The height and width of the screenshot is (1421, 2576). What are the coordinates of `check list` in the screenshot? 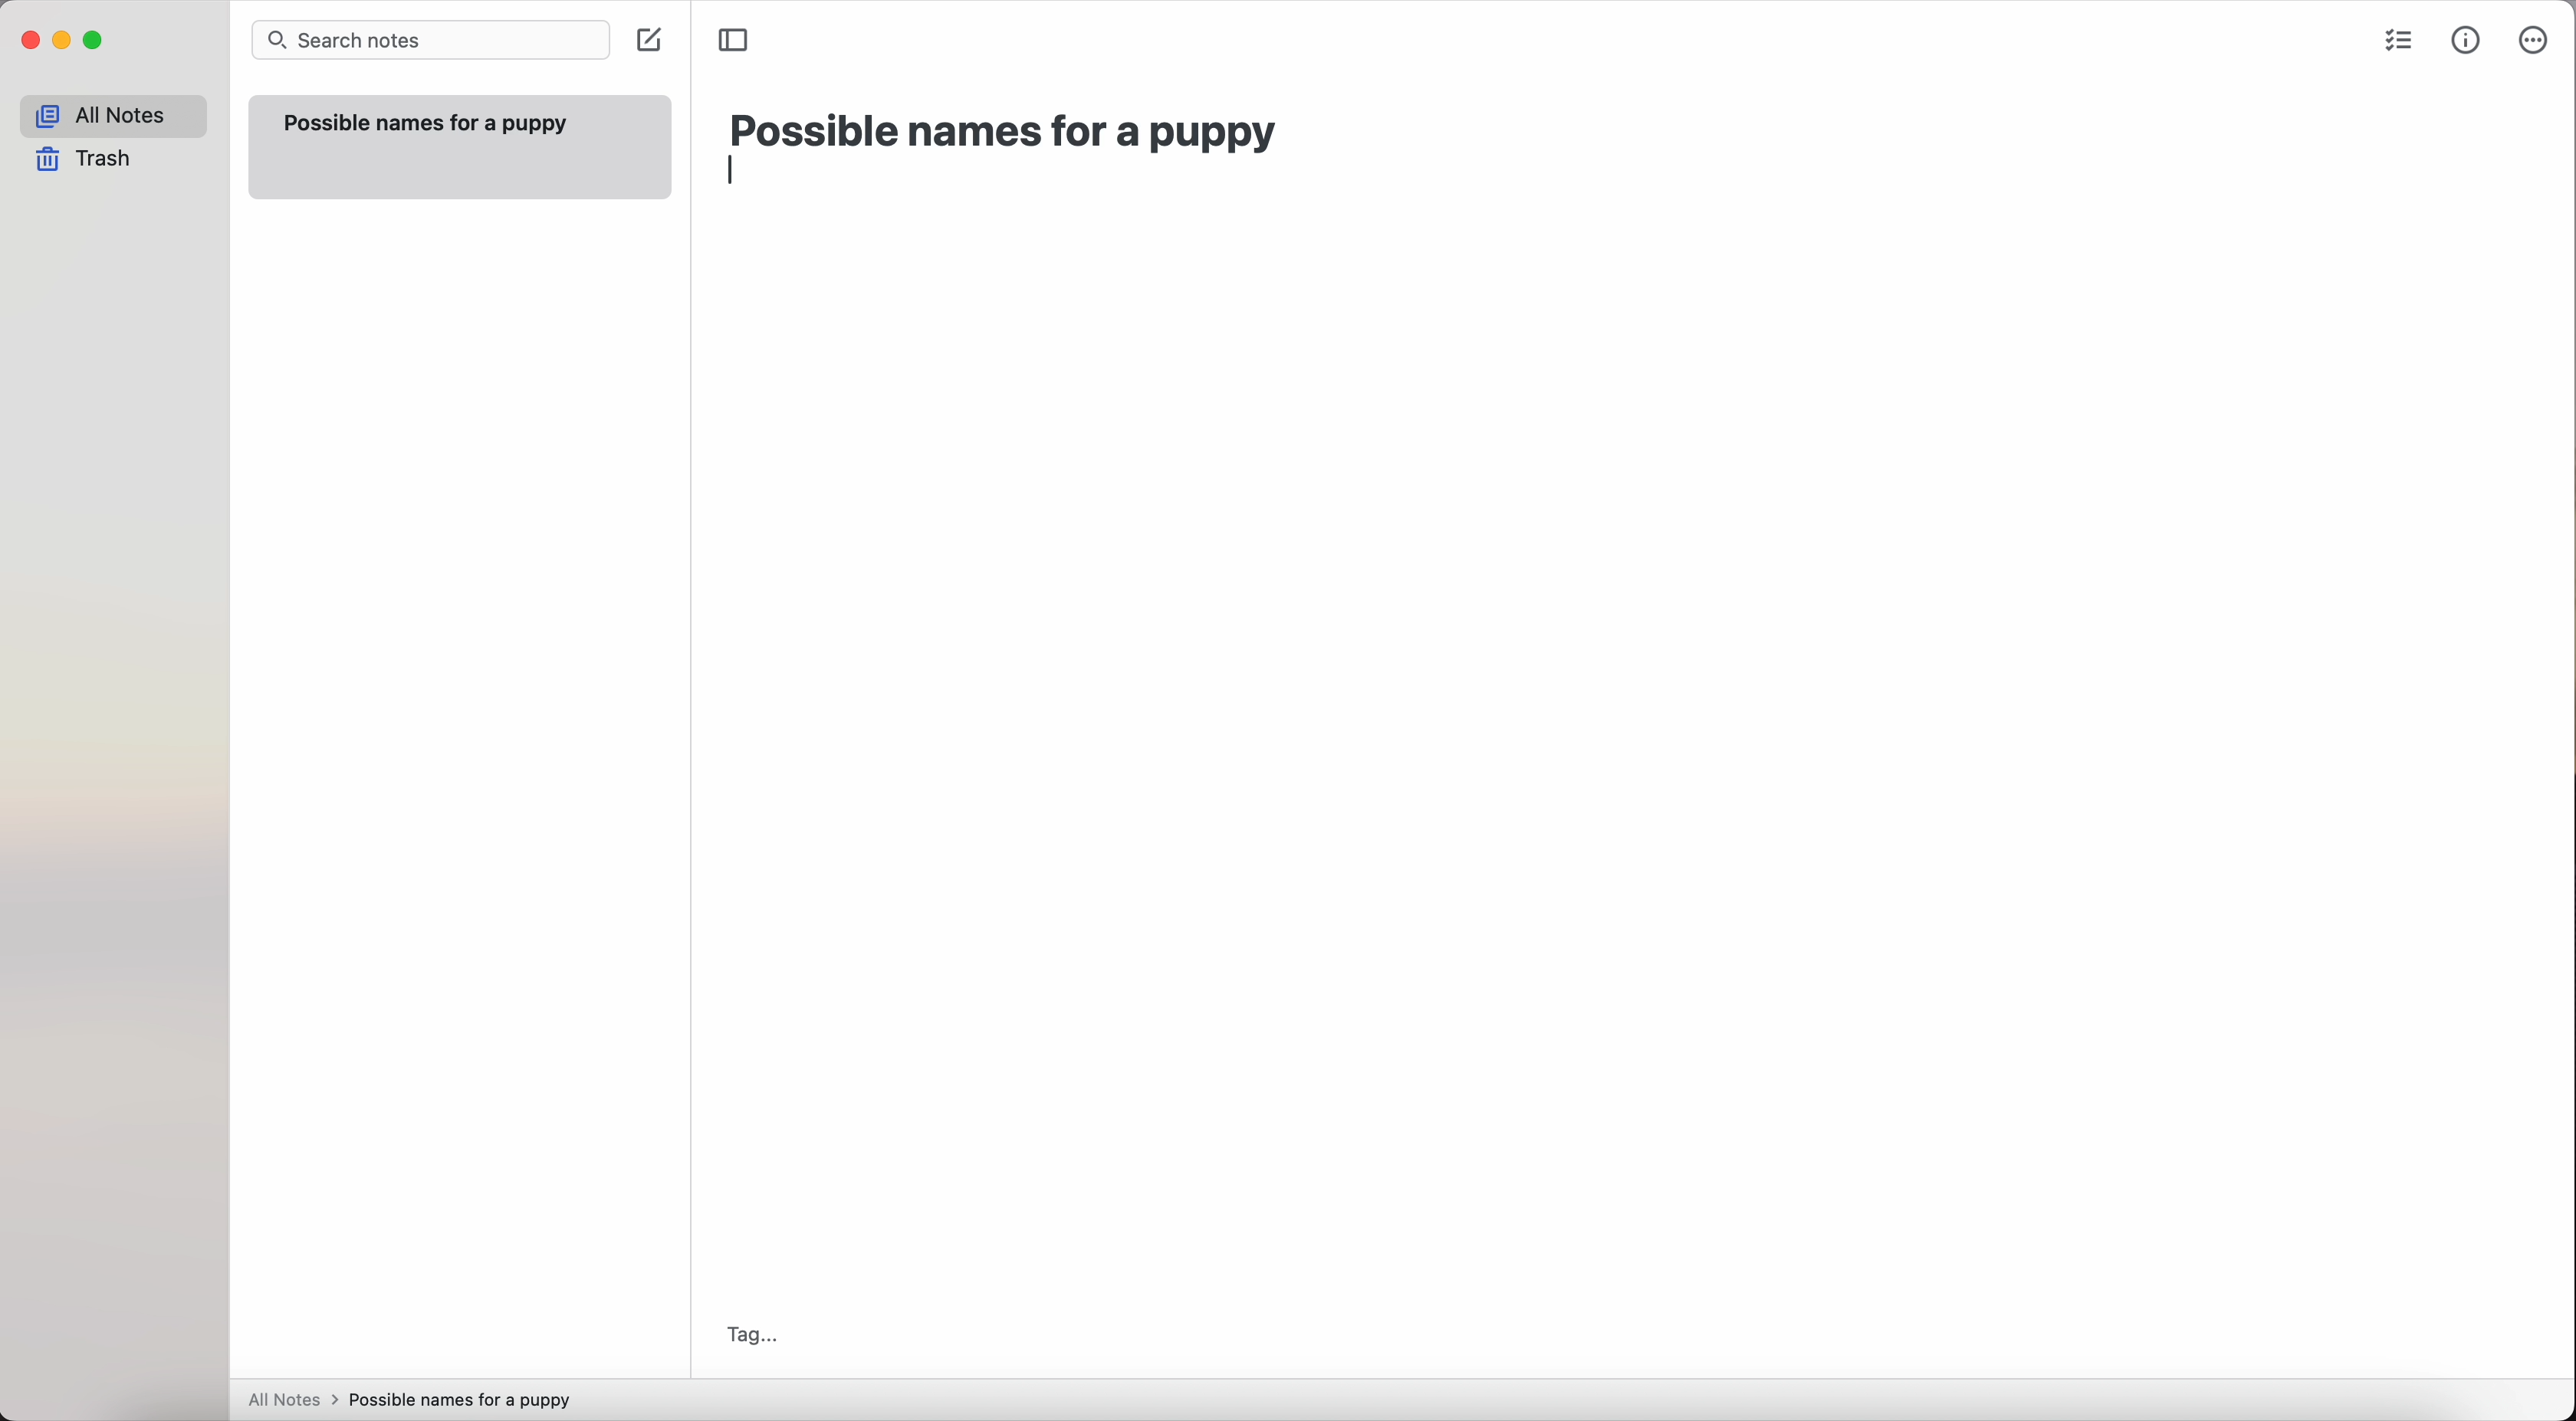 It's located at (2397, 43).